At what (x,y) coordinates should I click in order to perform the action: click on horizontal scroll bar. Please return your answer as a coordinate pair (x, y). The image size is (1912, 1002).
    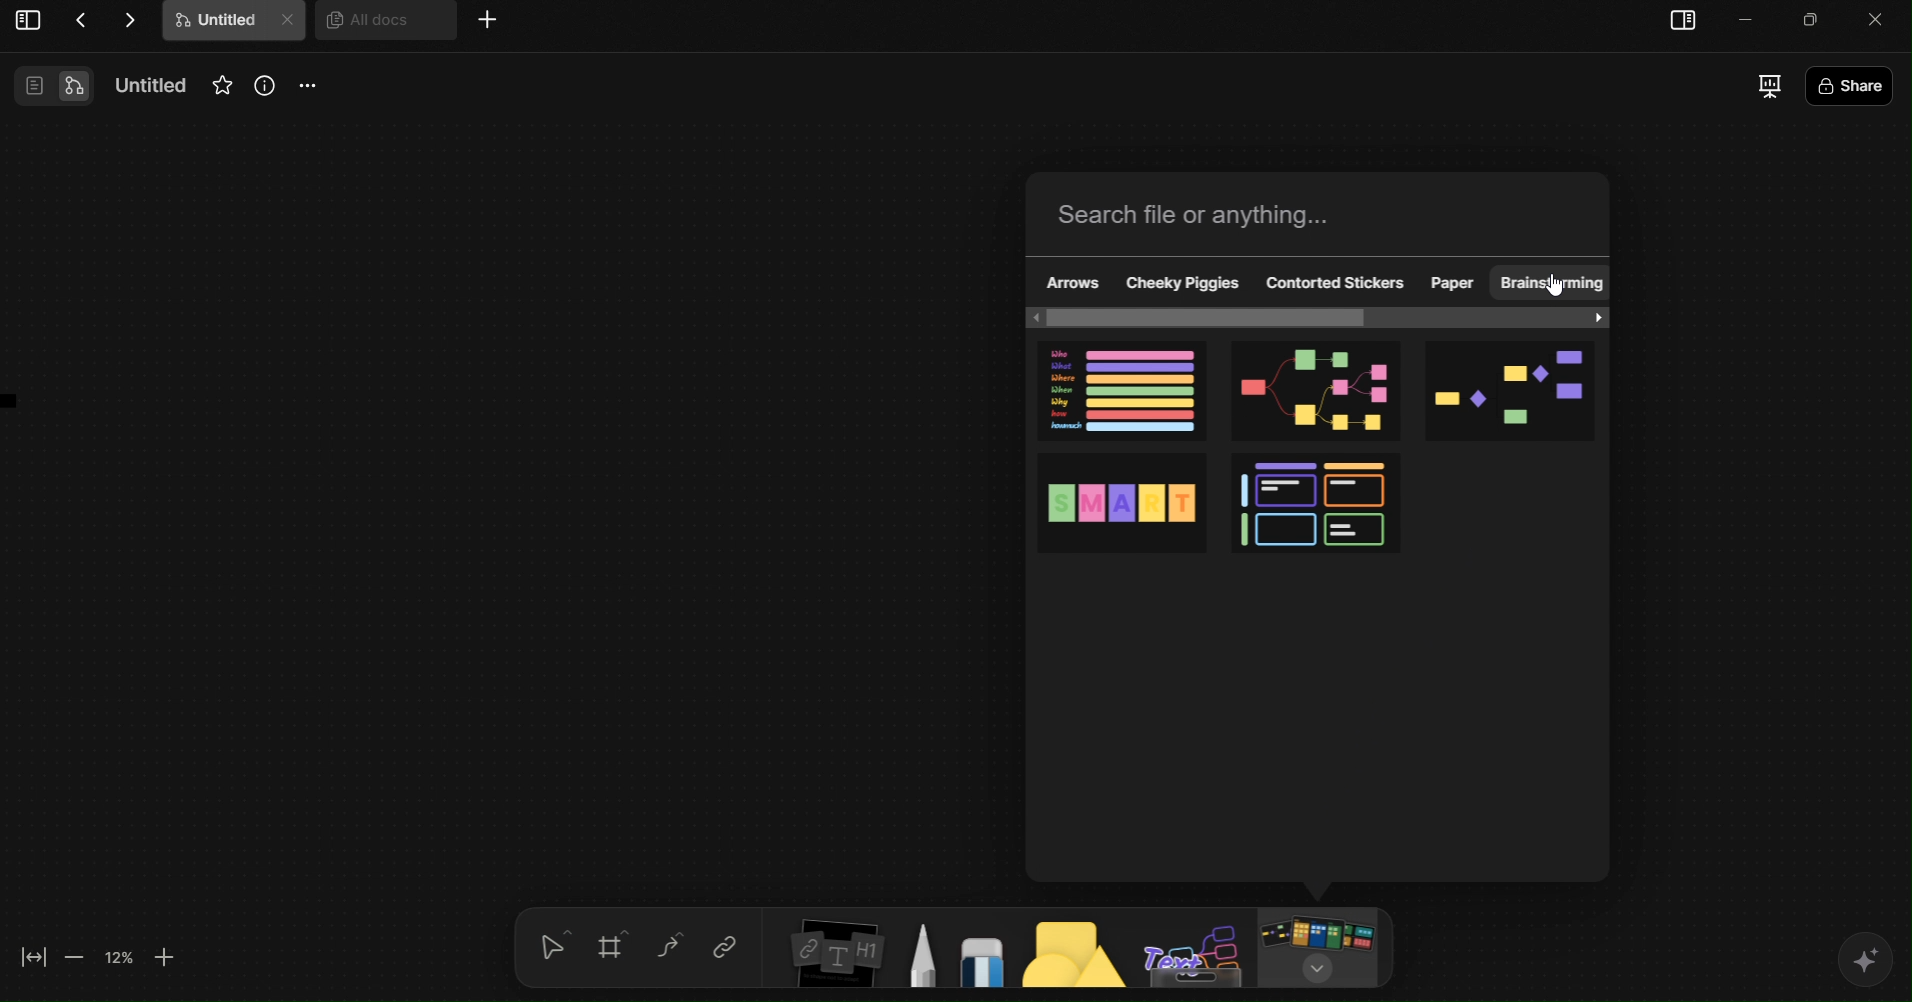
    Looking at the image, I should click on (1325, 315).